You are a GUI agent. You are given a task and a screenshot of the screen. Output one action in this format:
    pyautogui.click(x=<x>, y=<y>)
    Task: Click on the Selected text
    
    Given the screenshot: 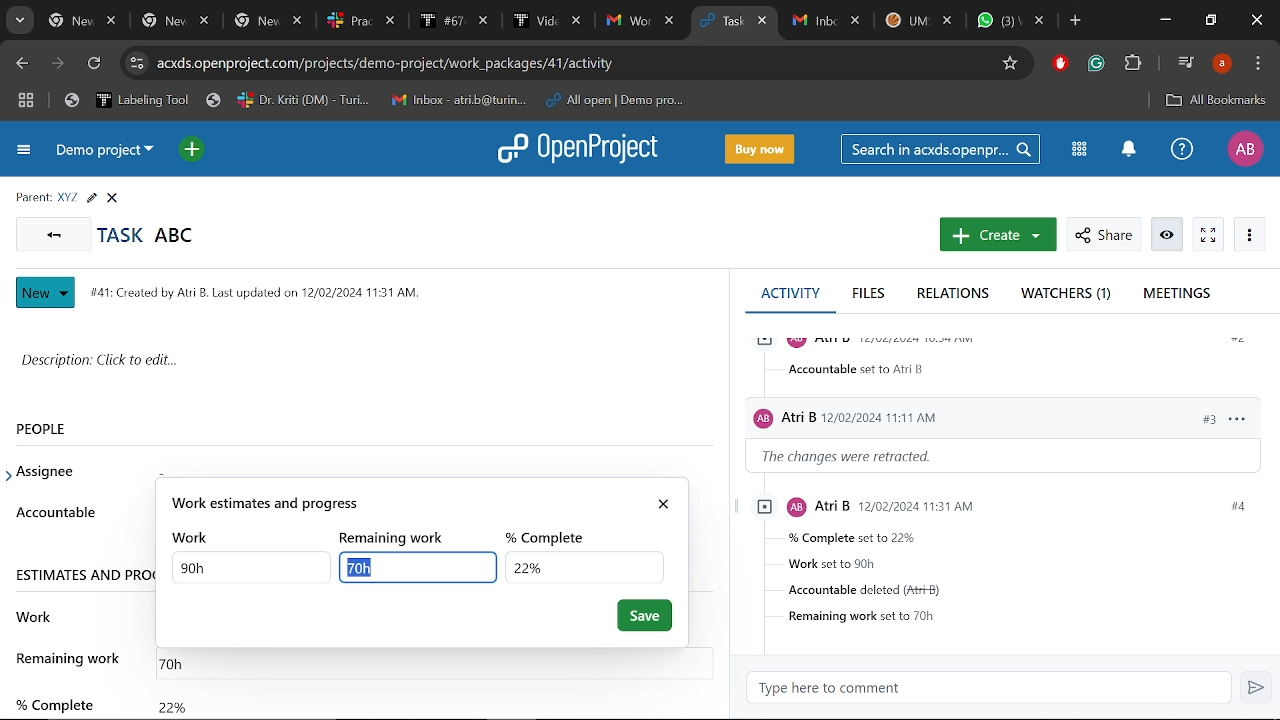 What is the action you would take?
    pyautogui.click(x=414, y=567)
    